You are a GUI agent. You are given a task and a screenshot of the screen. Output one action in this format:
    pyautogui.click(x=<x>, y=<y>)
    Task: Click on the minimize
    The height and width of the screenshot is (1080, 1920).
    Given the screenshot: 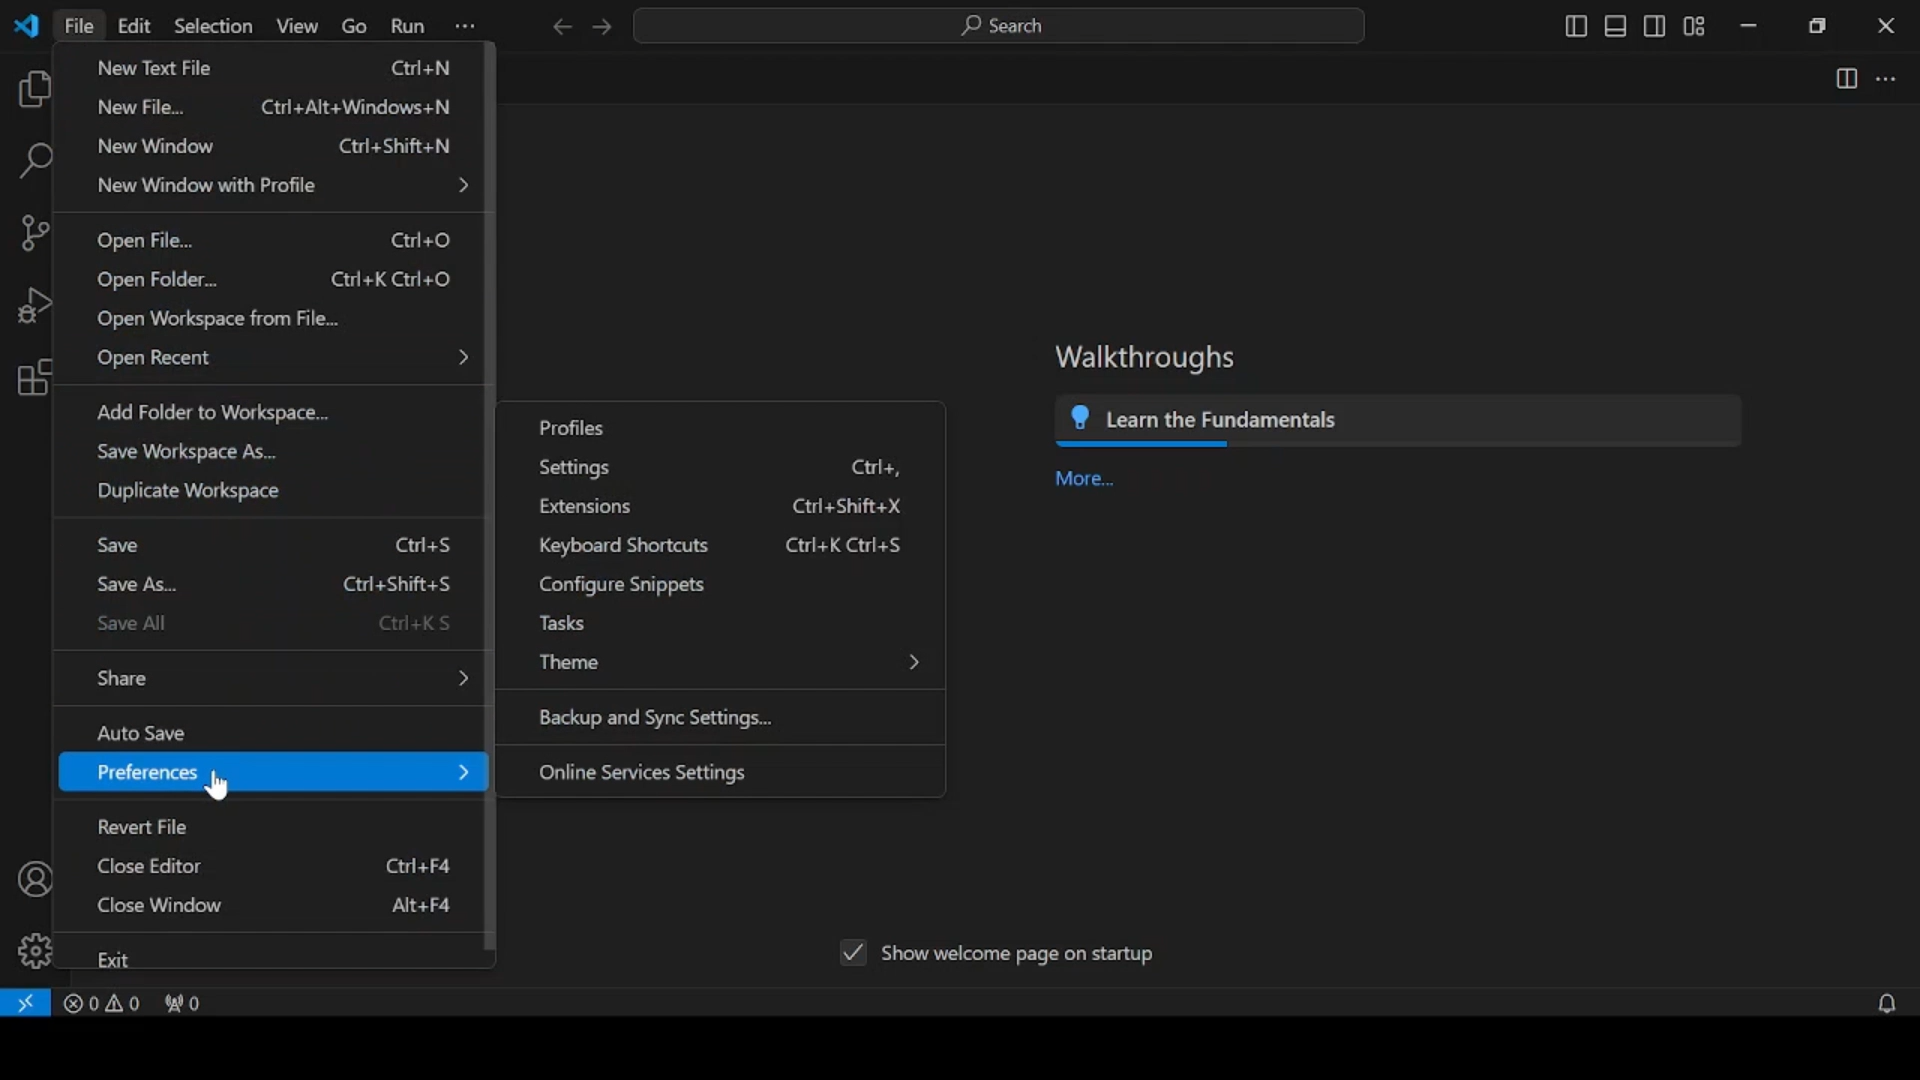 What is the action you would take?
    pyautogui.click(x=1752, y=25)
    